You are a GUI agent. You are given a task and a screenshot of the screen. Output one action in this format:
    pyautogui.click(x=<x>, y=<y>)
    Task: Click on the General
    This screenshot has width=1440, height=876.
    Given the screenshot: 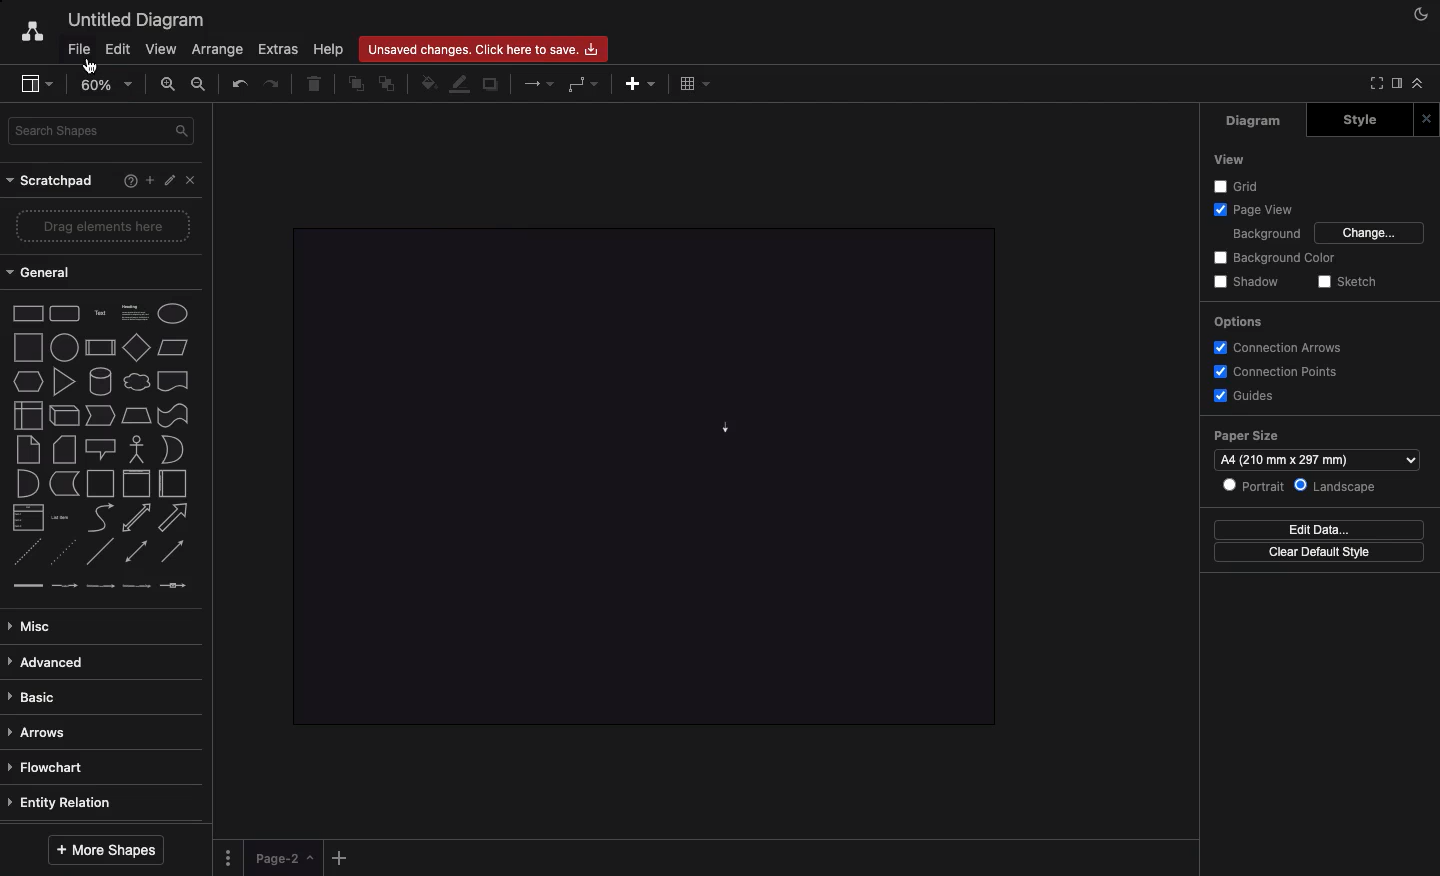 What is the action you would take?
    pyautogui.click(x=48, y=272)
    